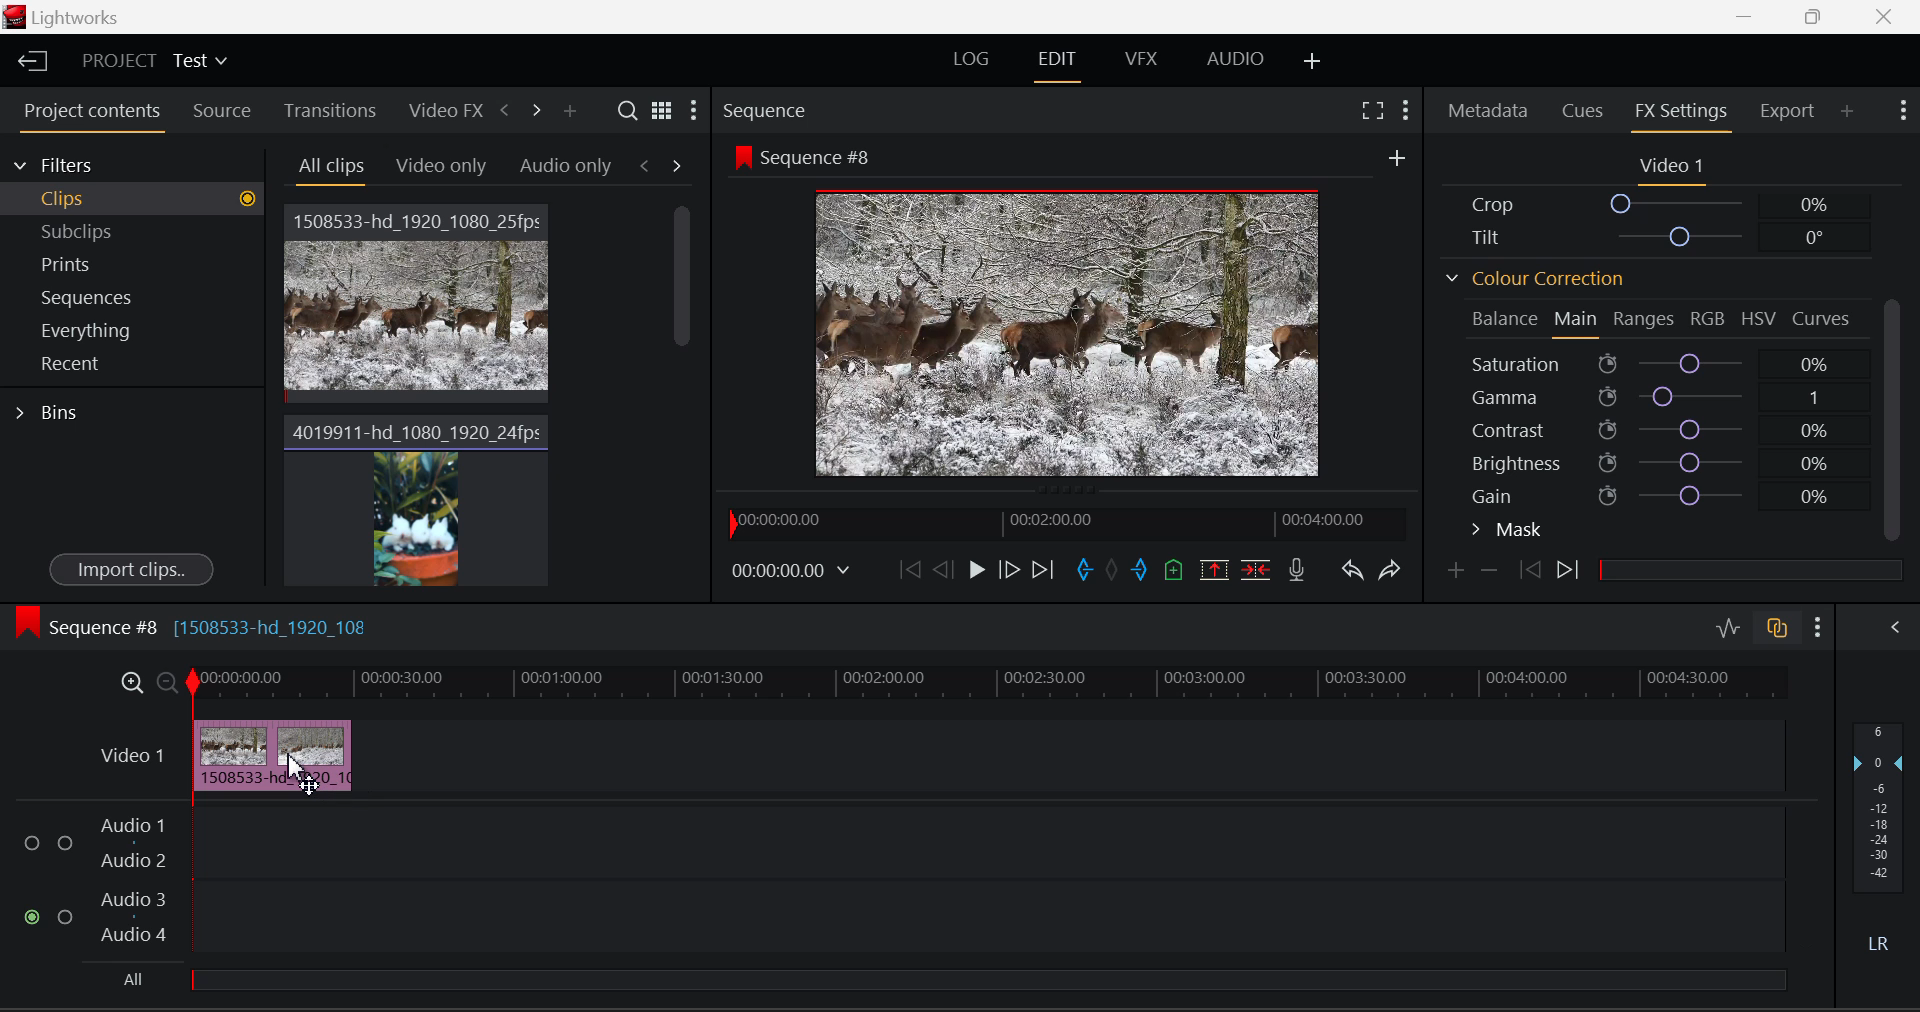 This screenshot has width=1920, height=1012. Describe the element at coordinates (521, 111) in the screenshot. I see `Move Across Tabs` at that location.